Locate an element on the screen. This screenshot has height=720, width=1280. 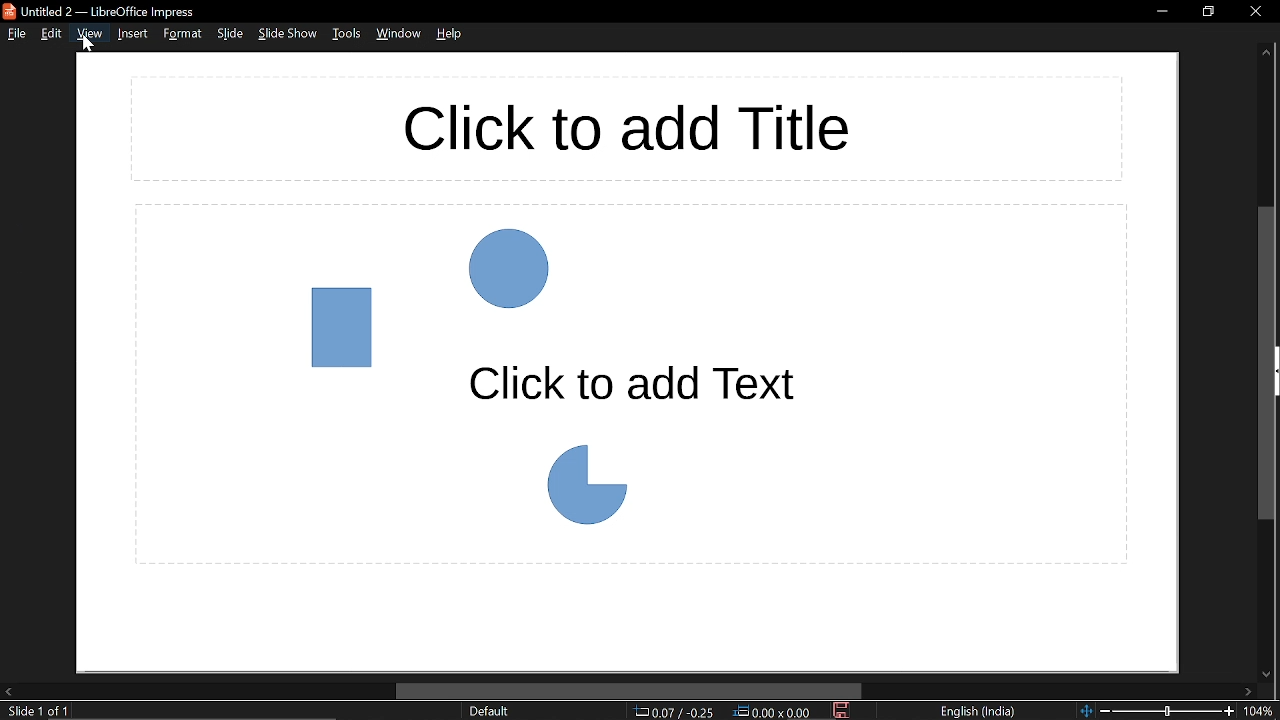
SPace for adding title is located at coordinates (627, 128).